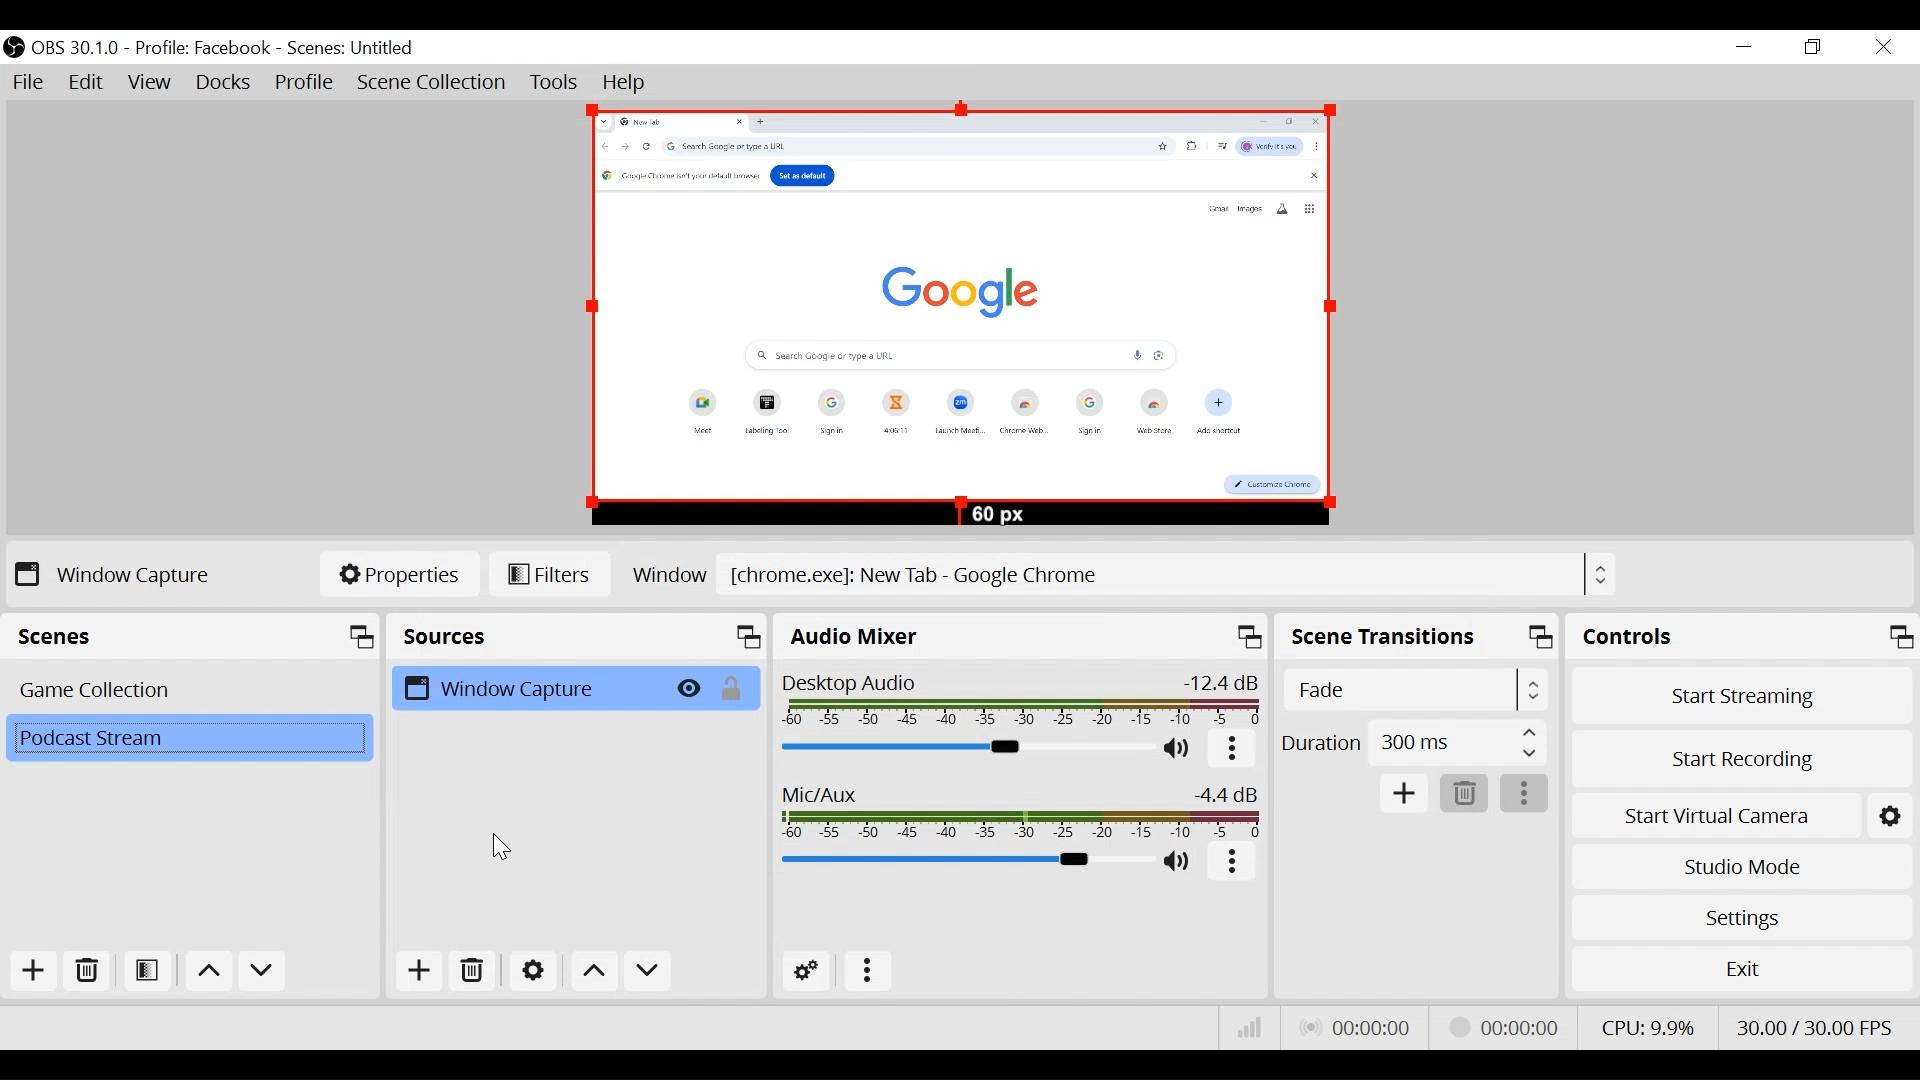 This screenshot has height=1080, width=1920. What do you see at coordinates (305, 83) in the screenshot?
I see `Profile` at bounding box center [305, 83].